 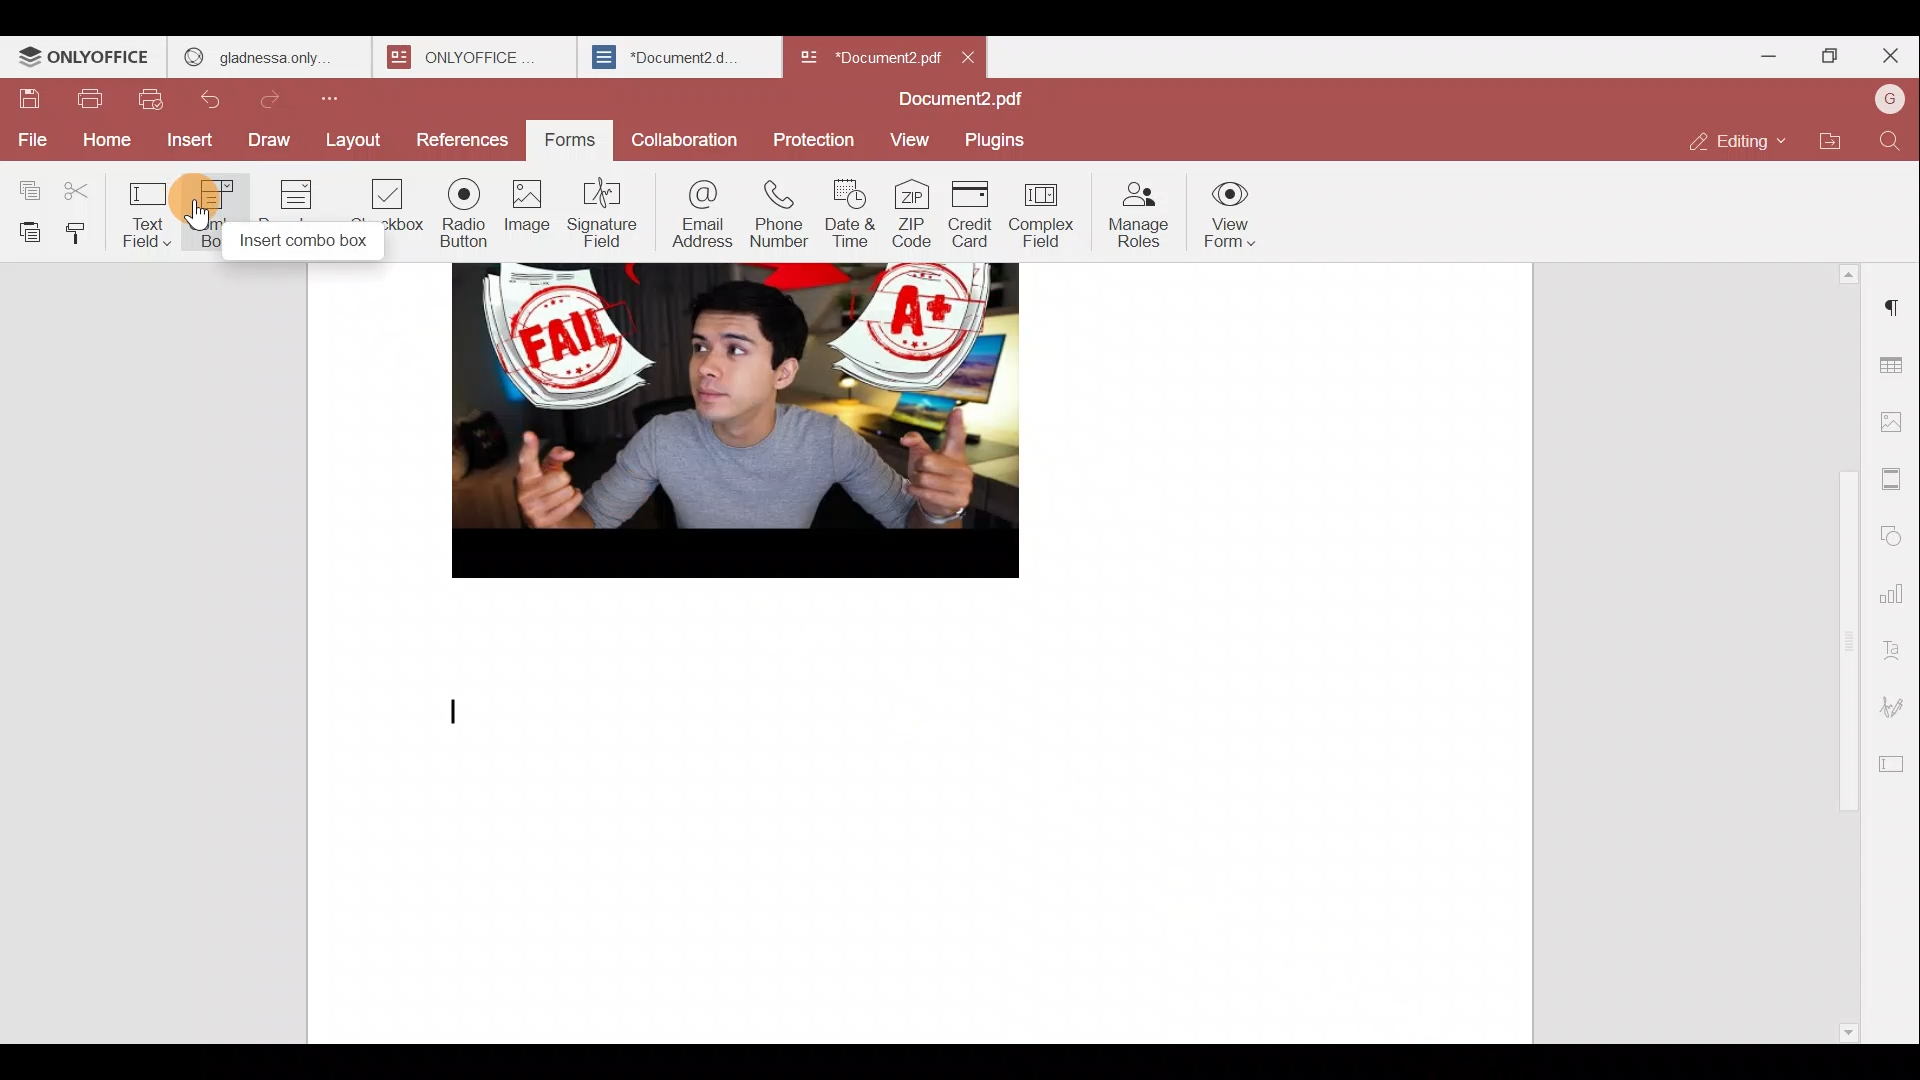 I want to click on image, so click(x=725, y=420).